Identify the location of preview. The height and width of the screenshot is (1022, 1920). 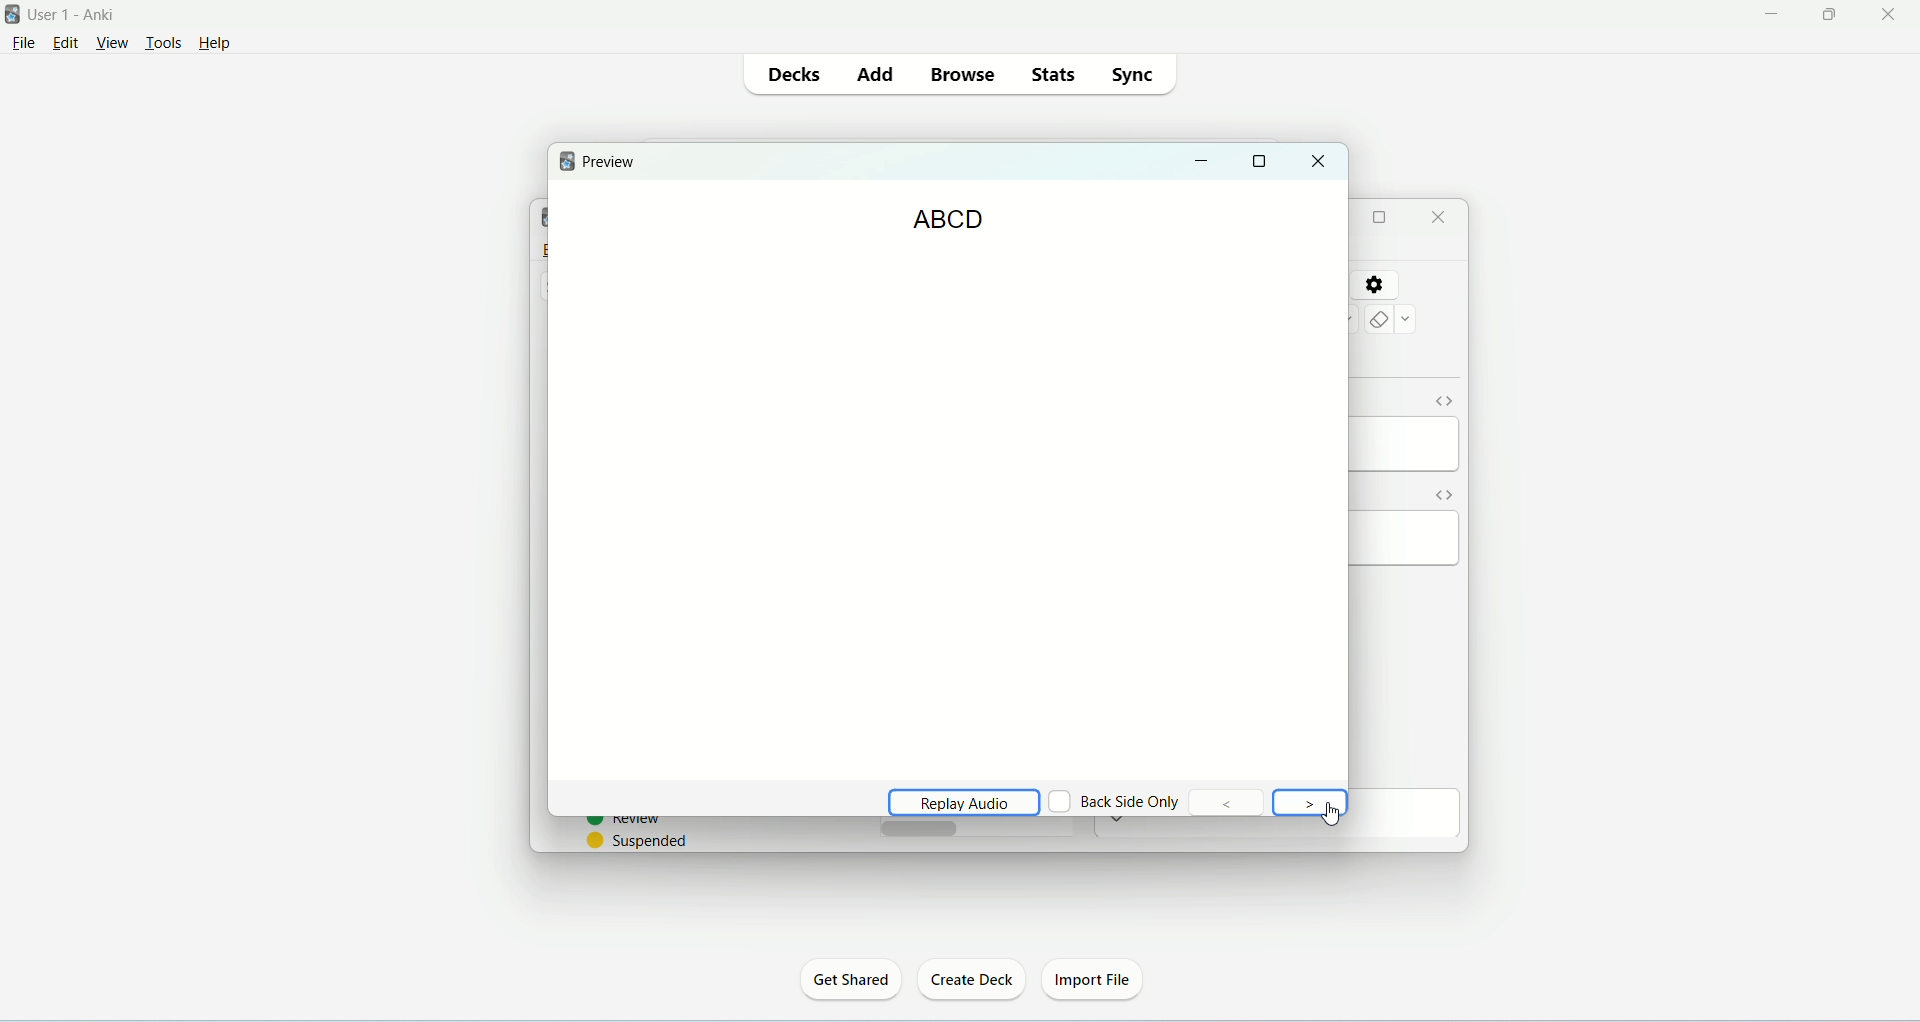
(611, 163).